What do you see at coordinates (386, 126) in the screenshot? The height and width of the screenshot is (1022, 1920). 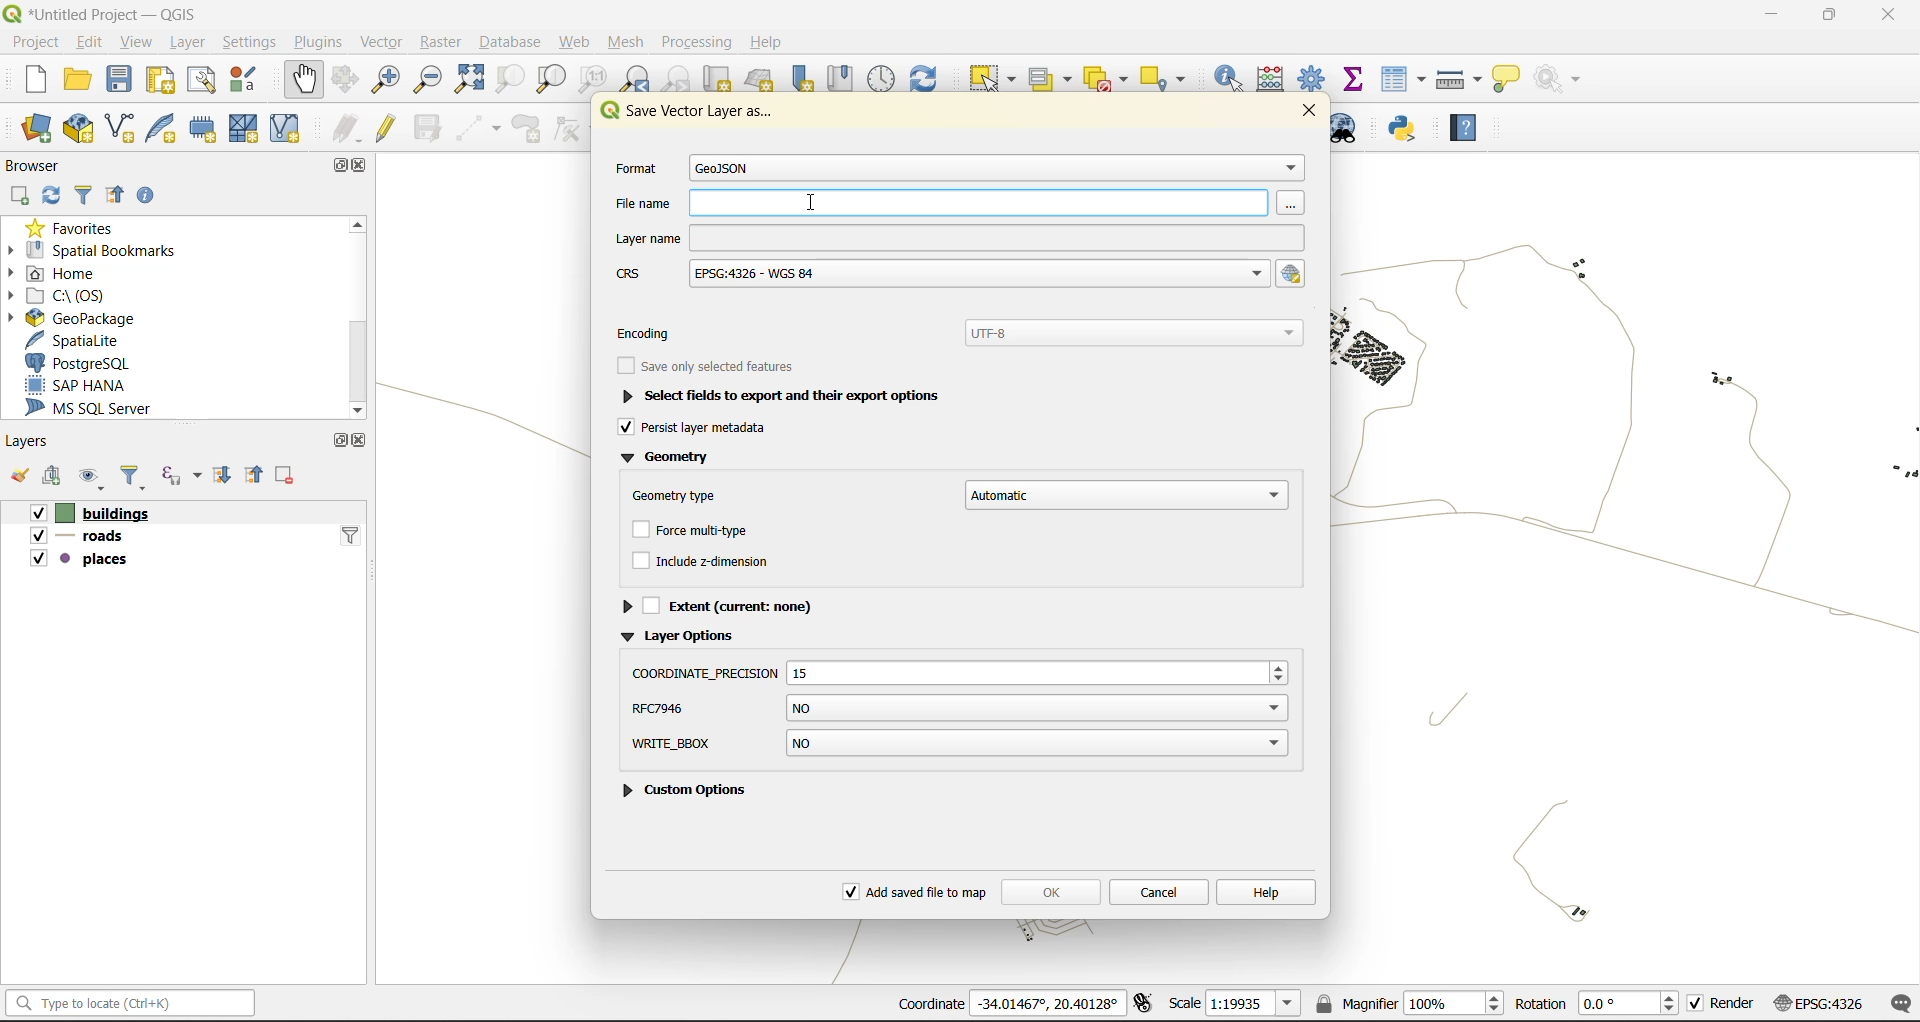 I see `toggle edits` at bounding box center [386, 126].